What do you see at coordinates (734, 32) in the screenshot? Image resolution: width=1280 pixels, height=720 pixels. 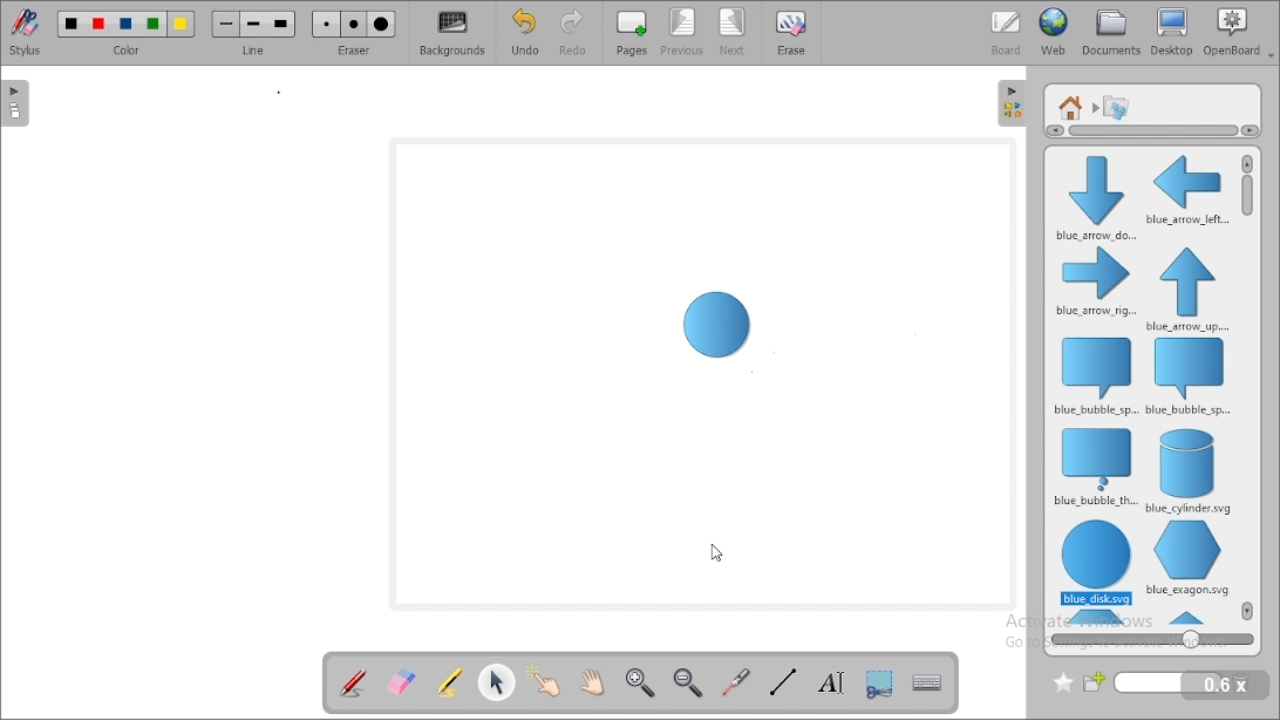 I see `next` at bounding box center [734, 32].